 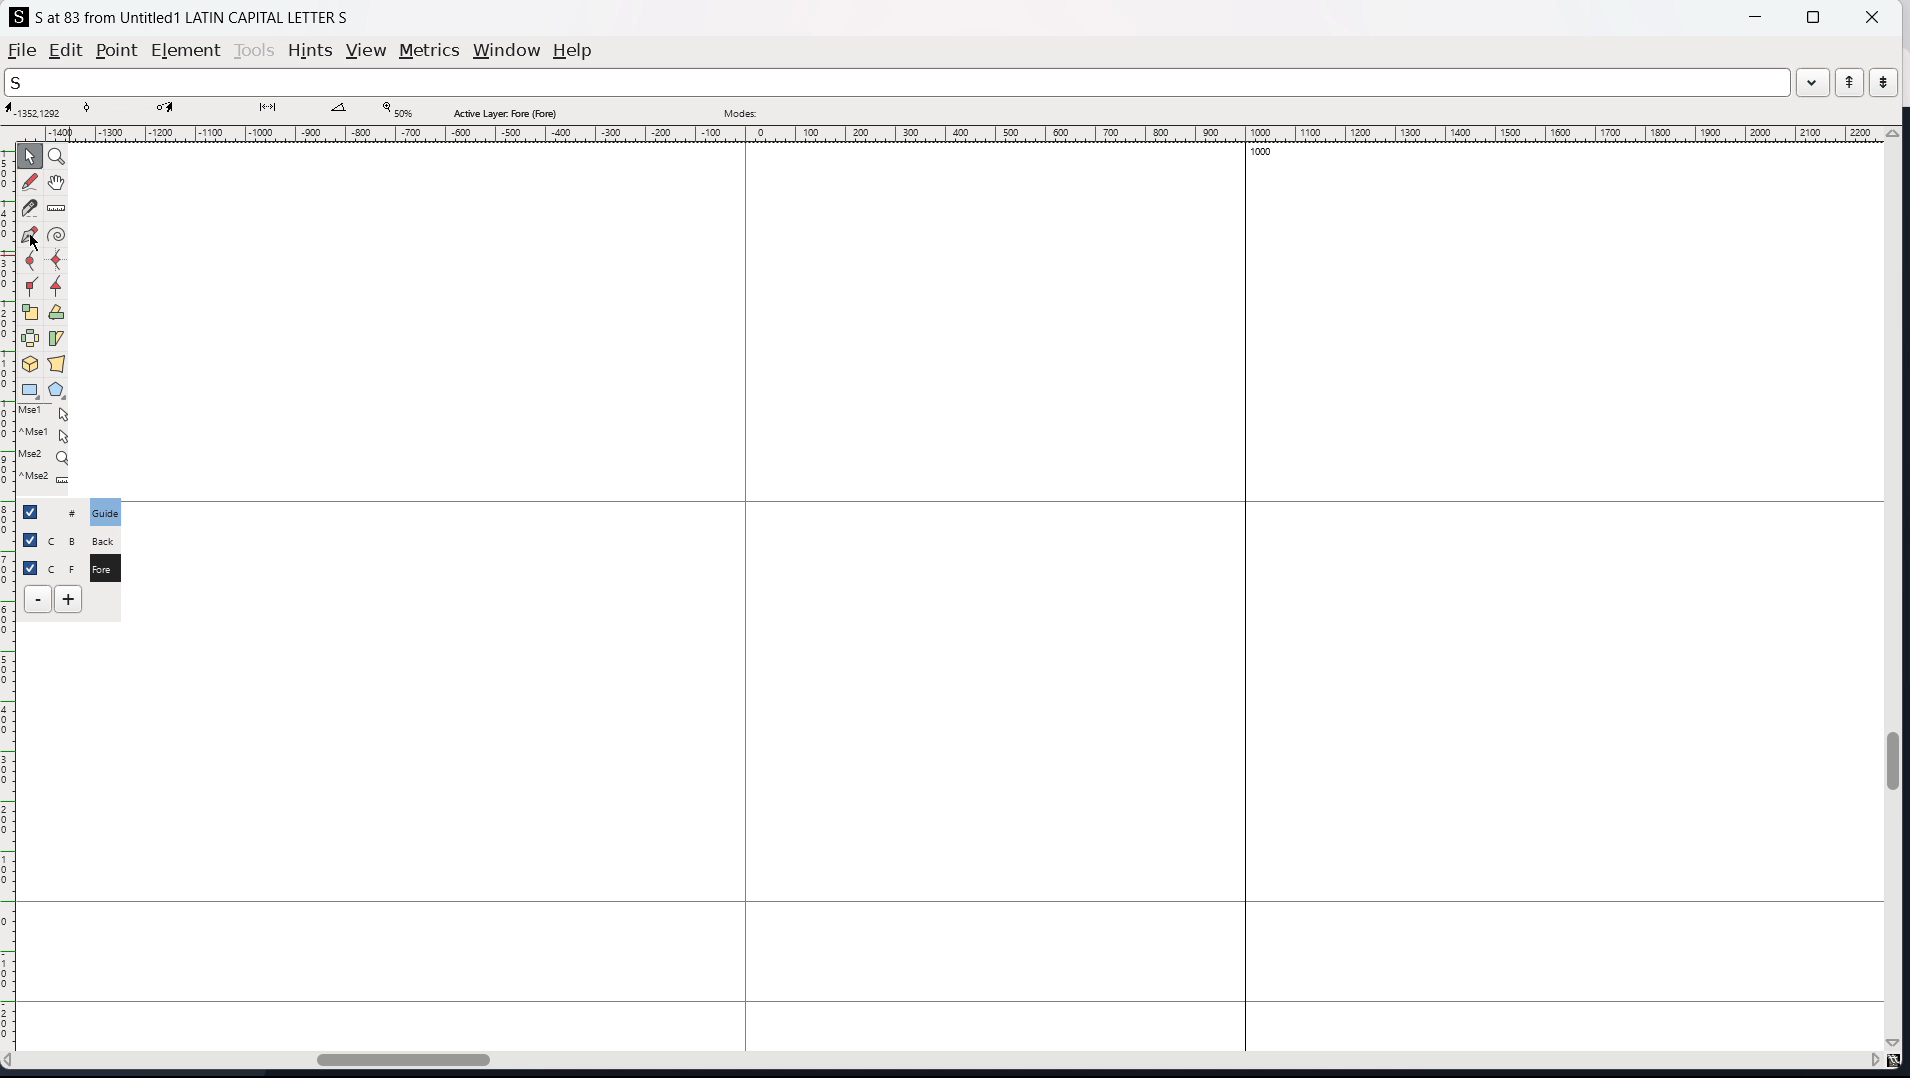 I want to click on view, so click(x=366, y=51).